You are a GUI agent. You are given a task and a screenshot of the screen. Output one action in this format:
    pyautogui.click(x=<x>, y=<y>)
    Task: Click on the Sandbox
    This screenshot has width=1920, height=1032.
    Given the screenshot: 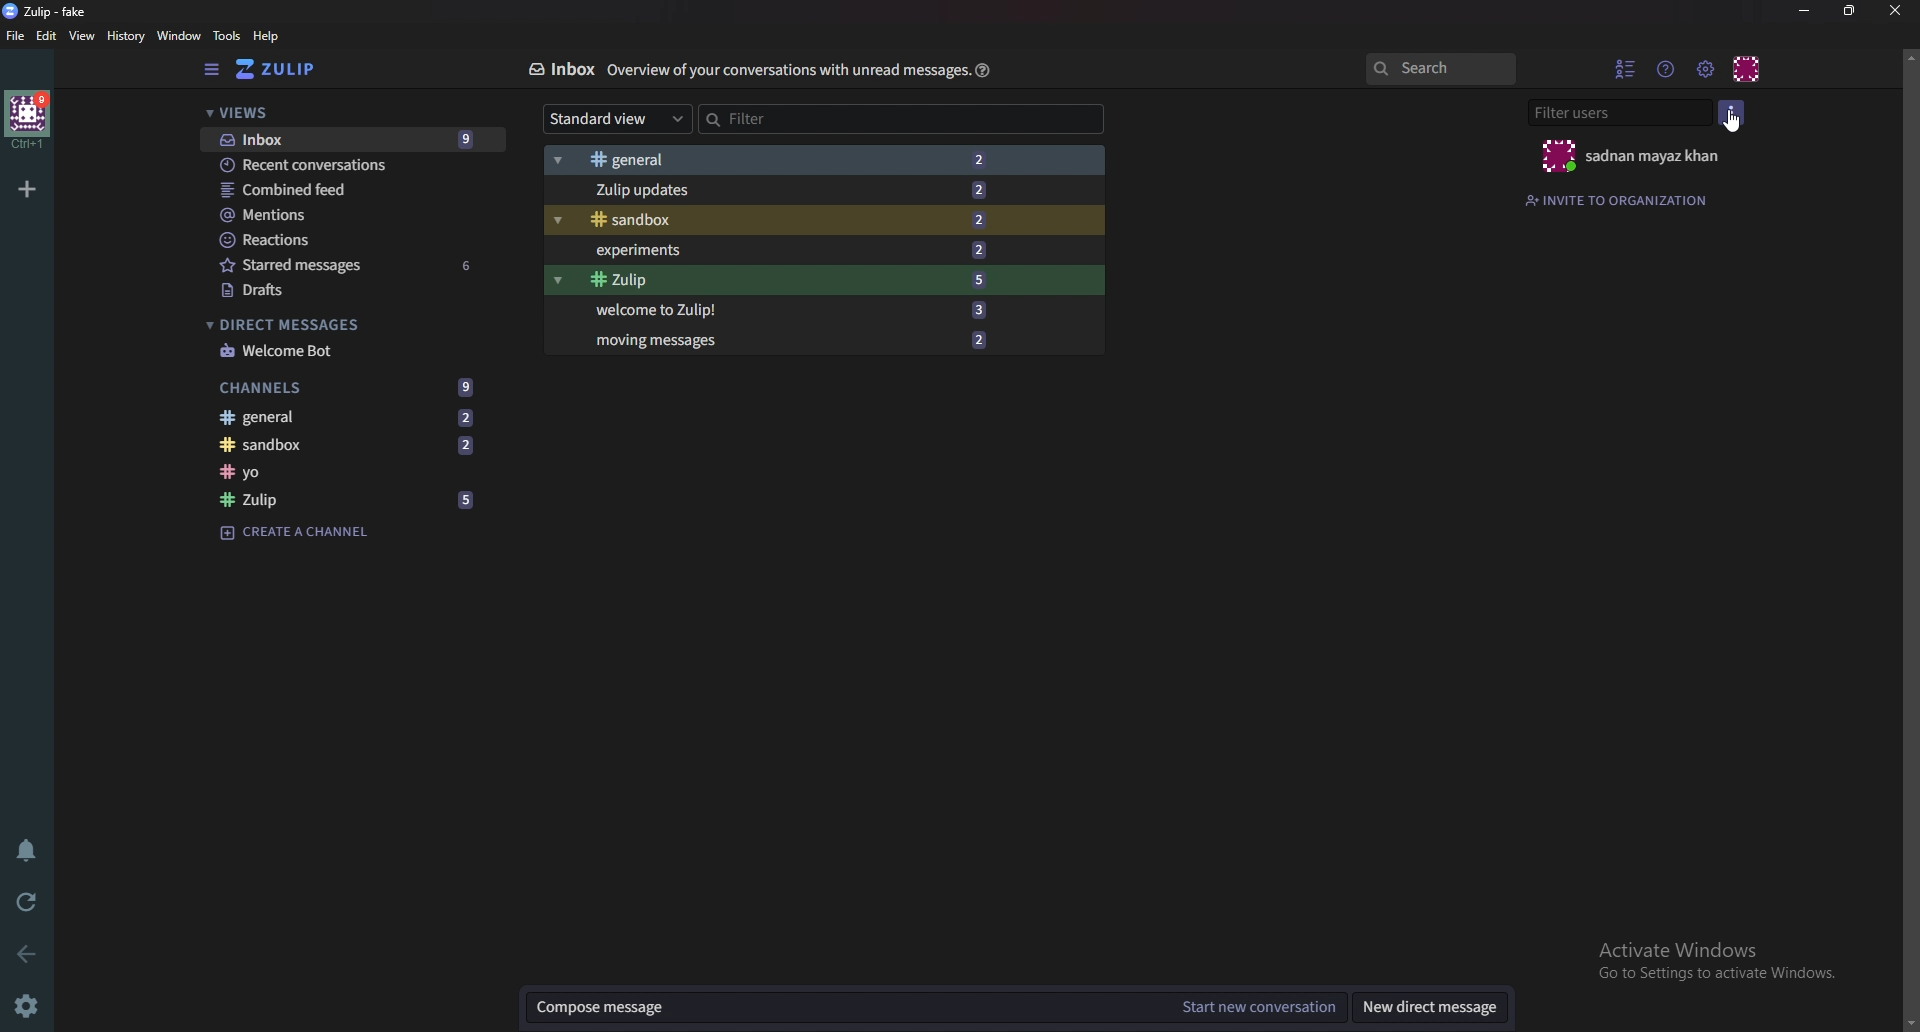 What is the action you would take?
    pyautogui.click(x=354, y=447)
    